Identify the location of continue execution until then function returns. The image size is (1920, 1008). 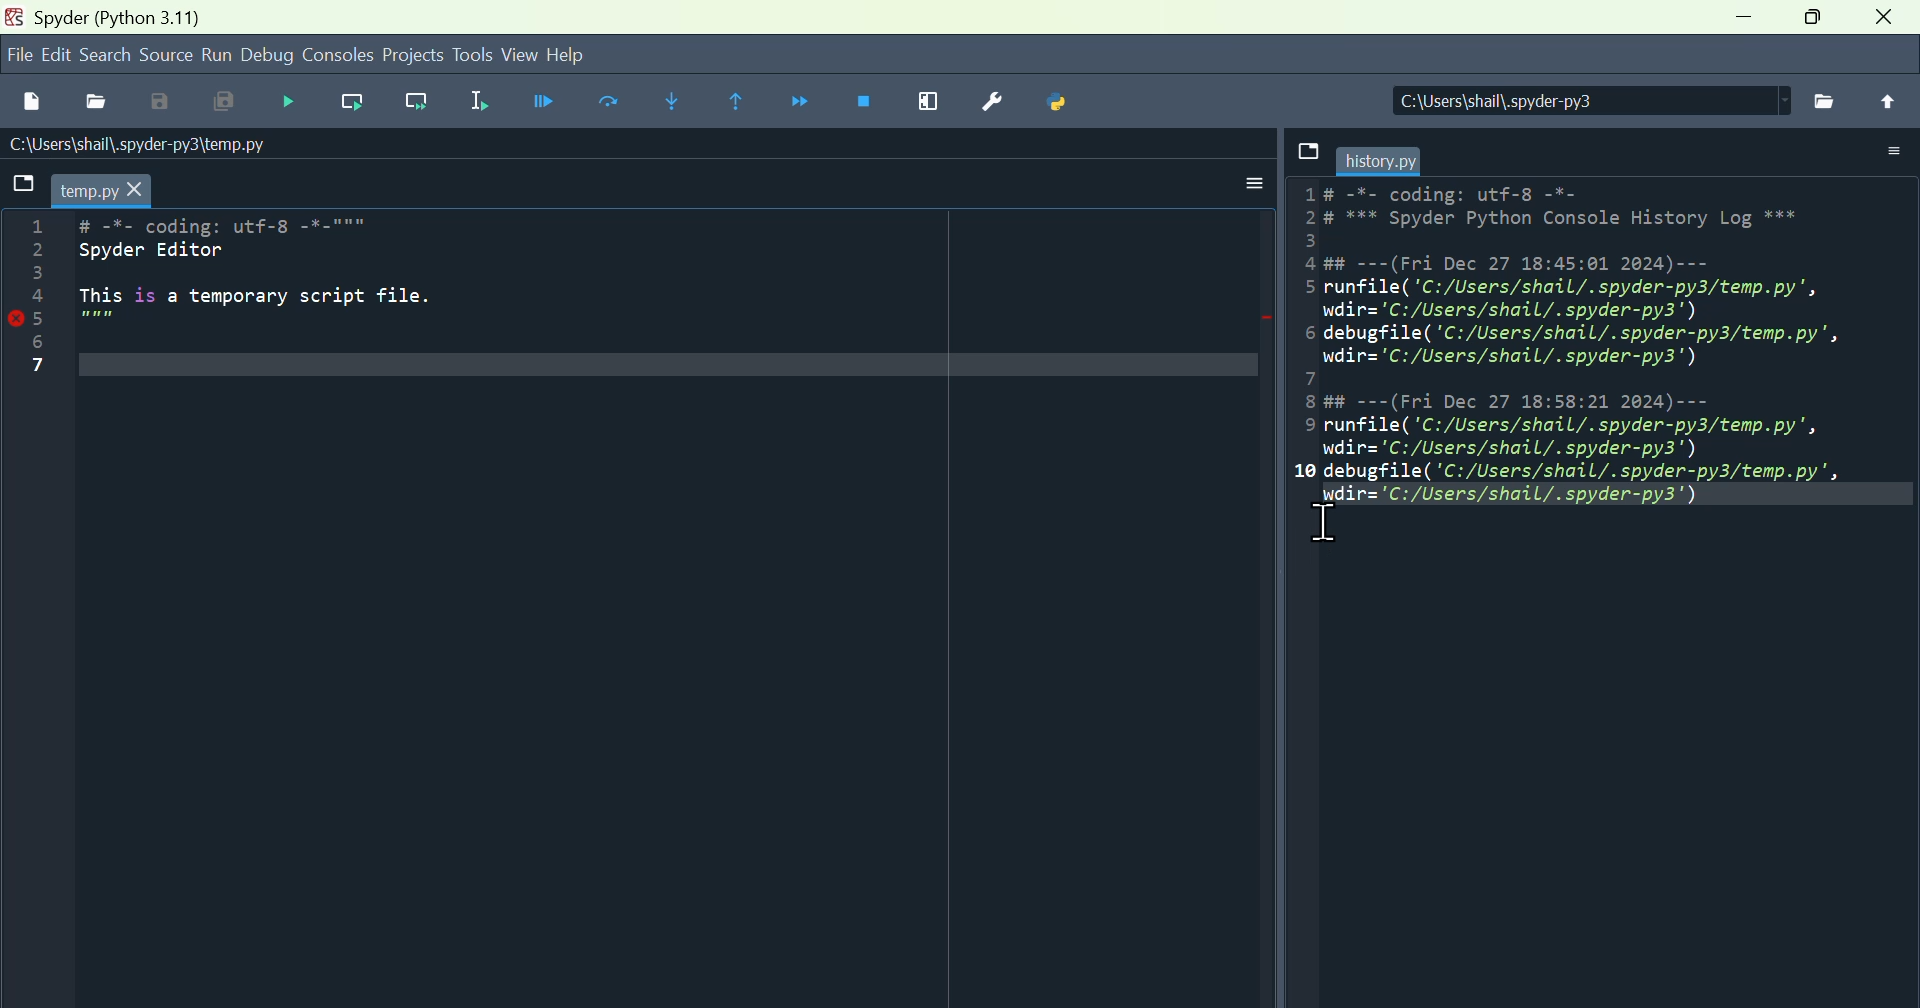
(744, 102).